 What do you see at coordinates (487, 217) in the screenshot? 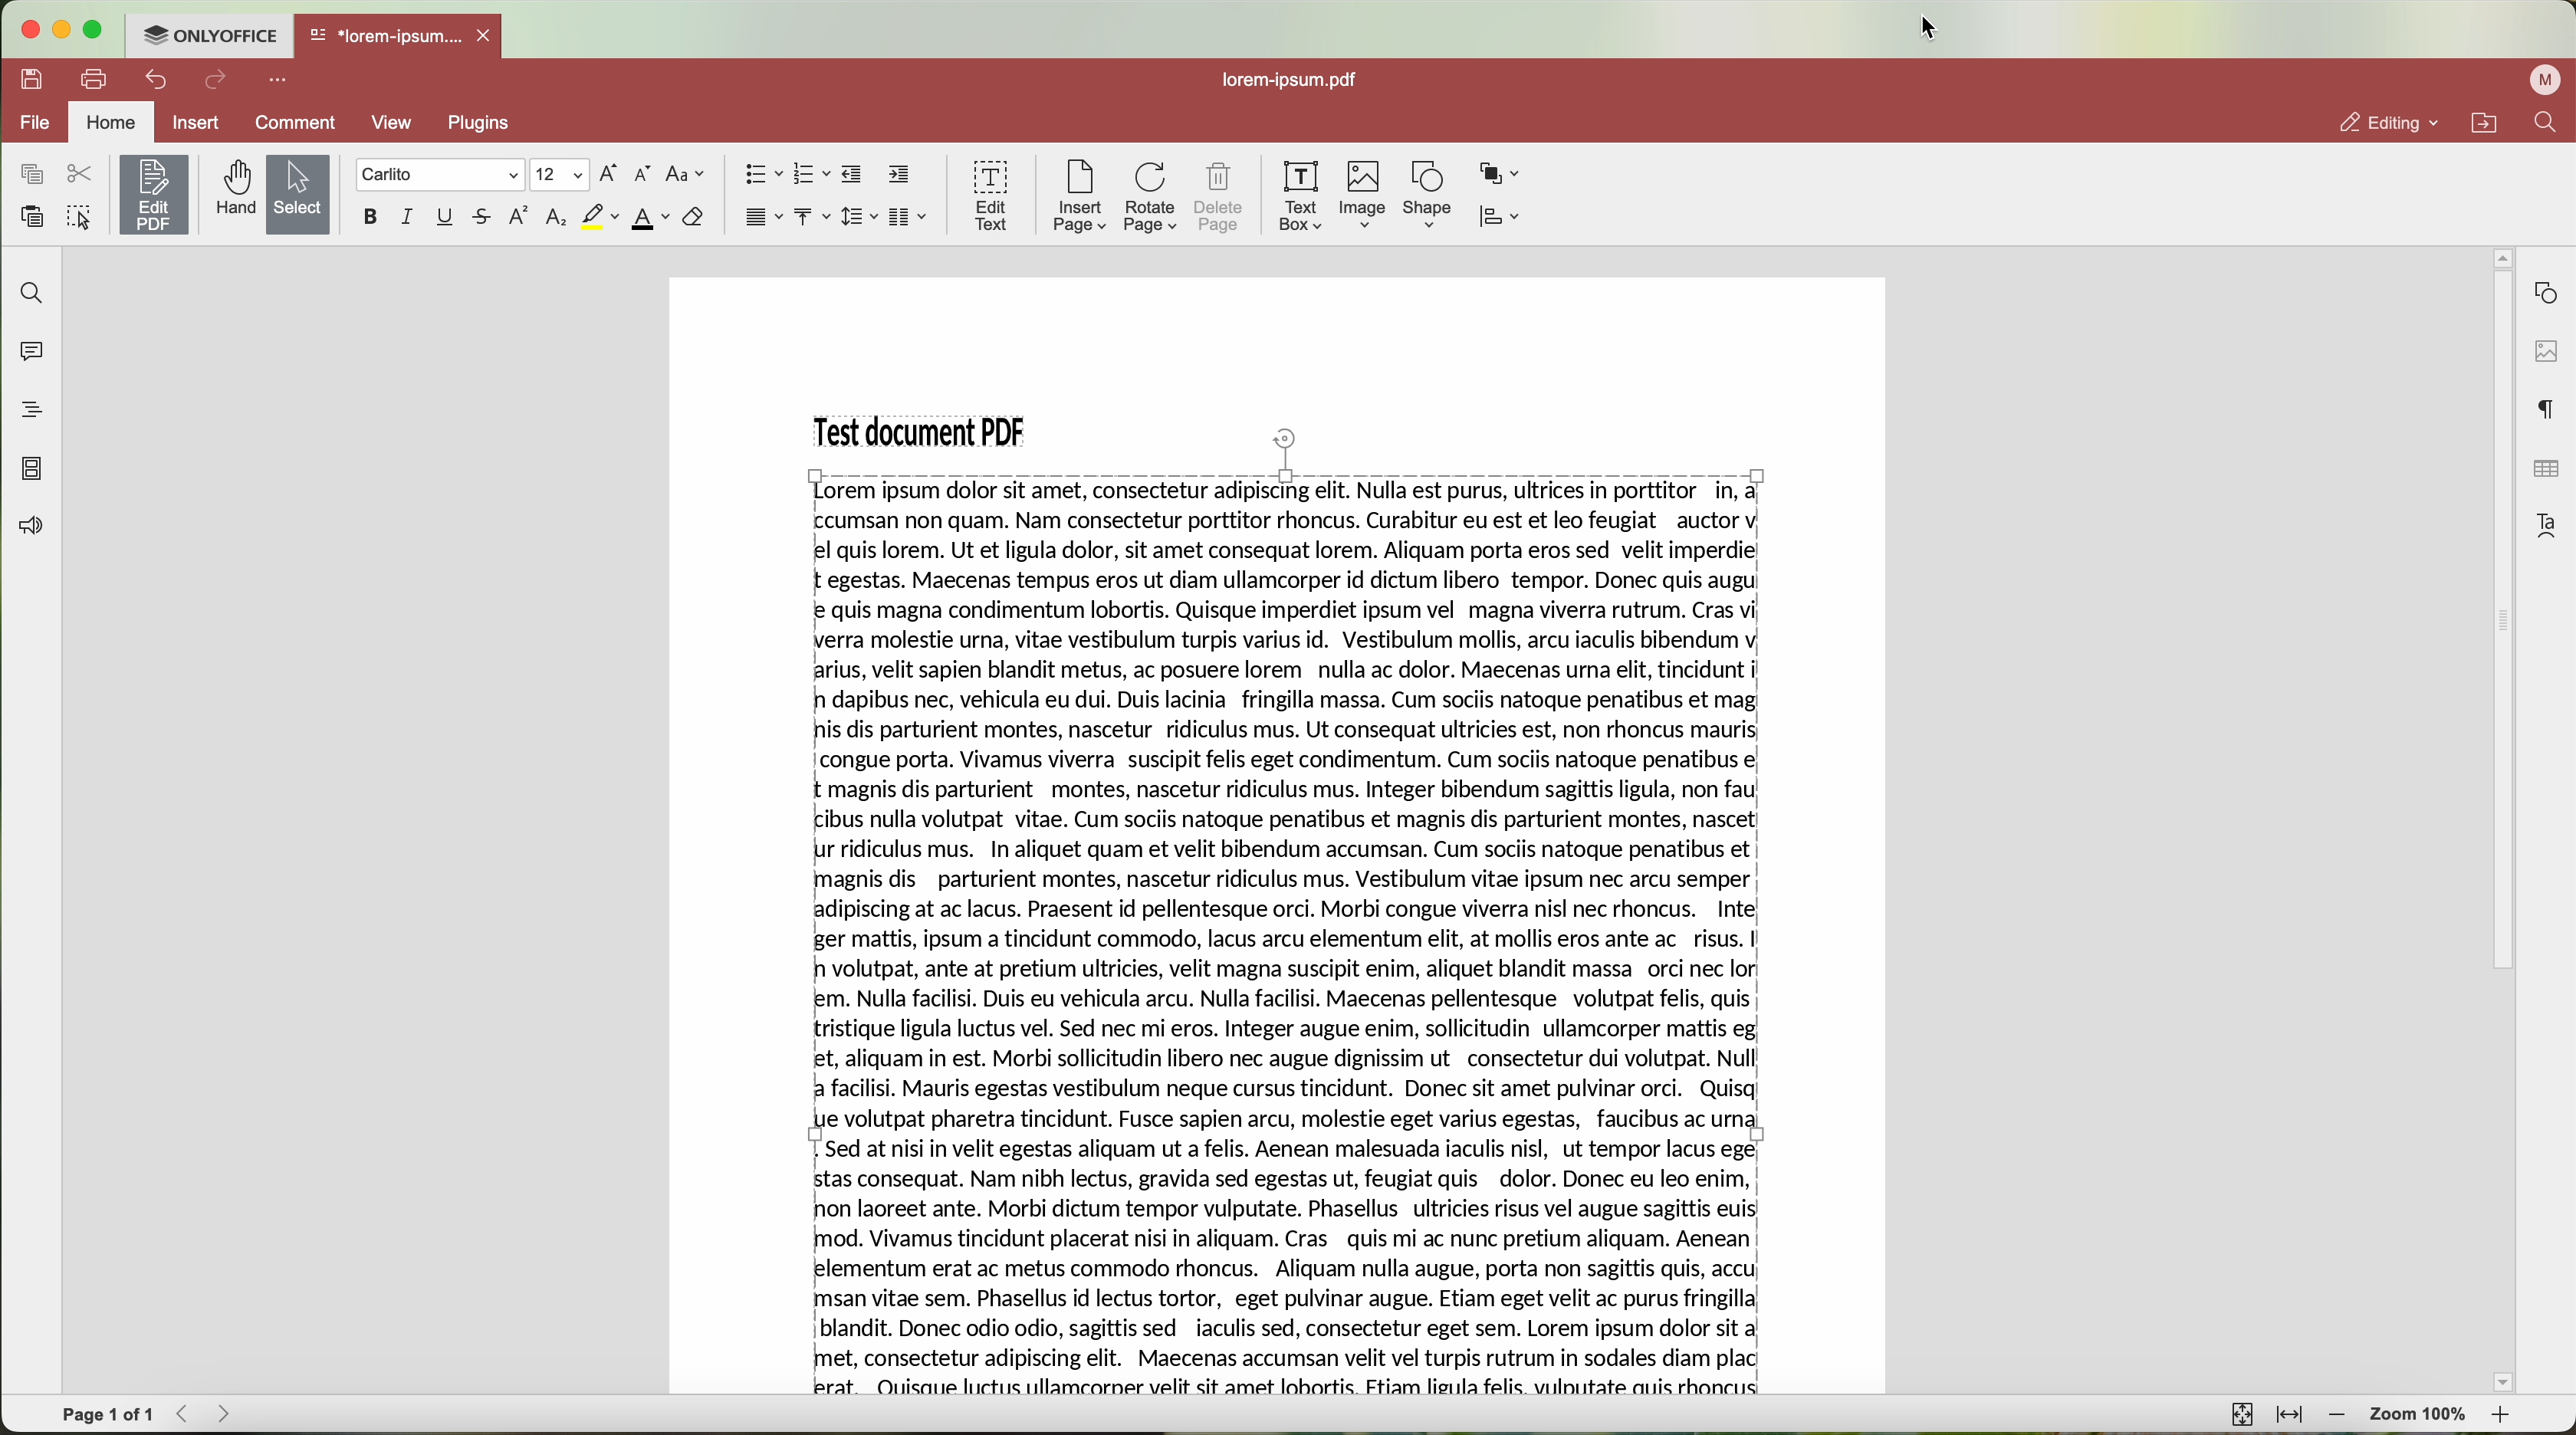
I see `strike out` at bounding box center [487, 217].